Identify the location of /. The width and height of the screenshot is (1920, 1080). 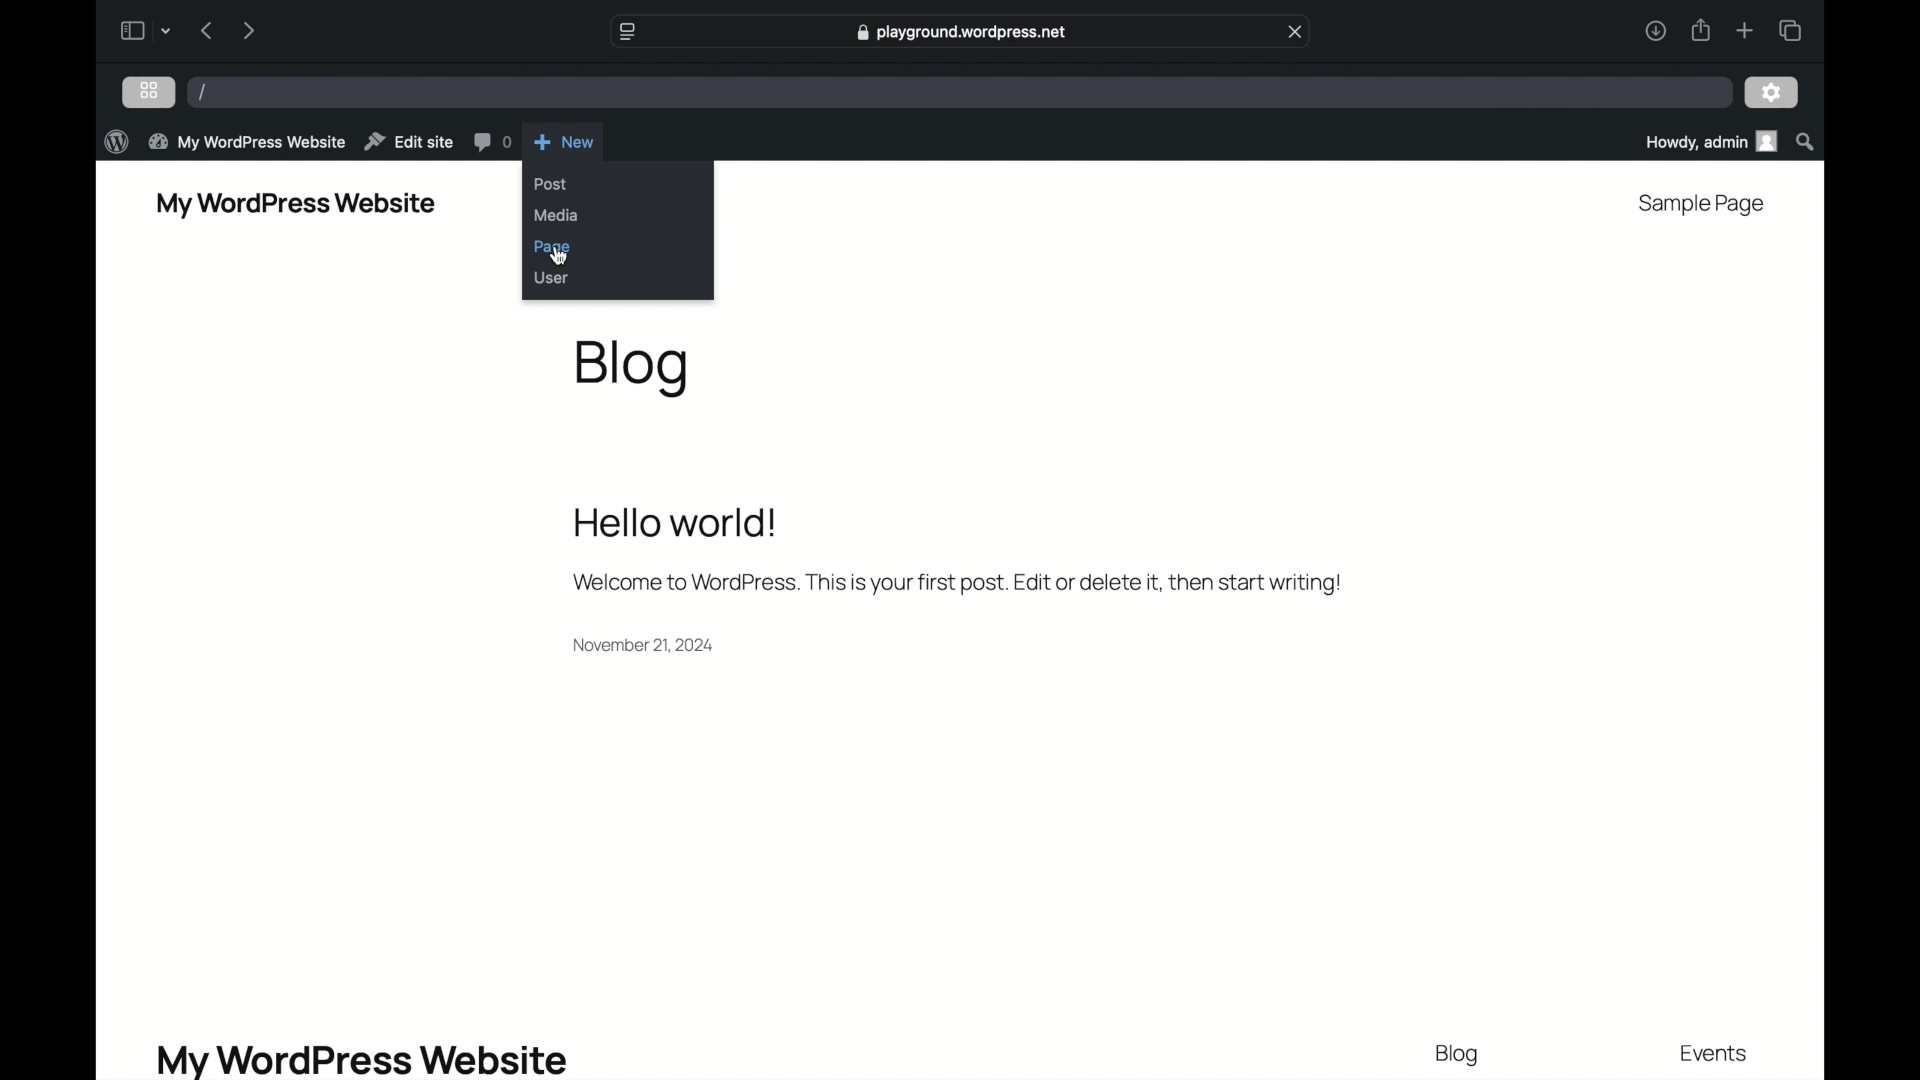
(204, 91).